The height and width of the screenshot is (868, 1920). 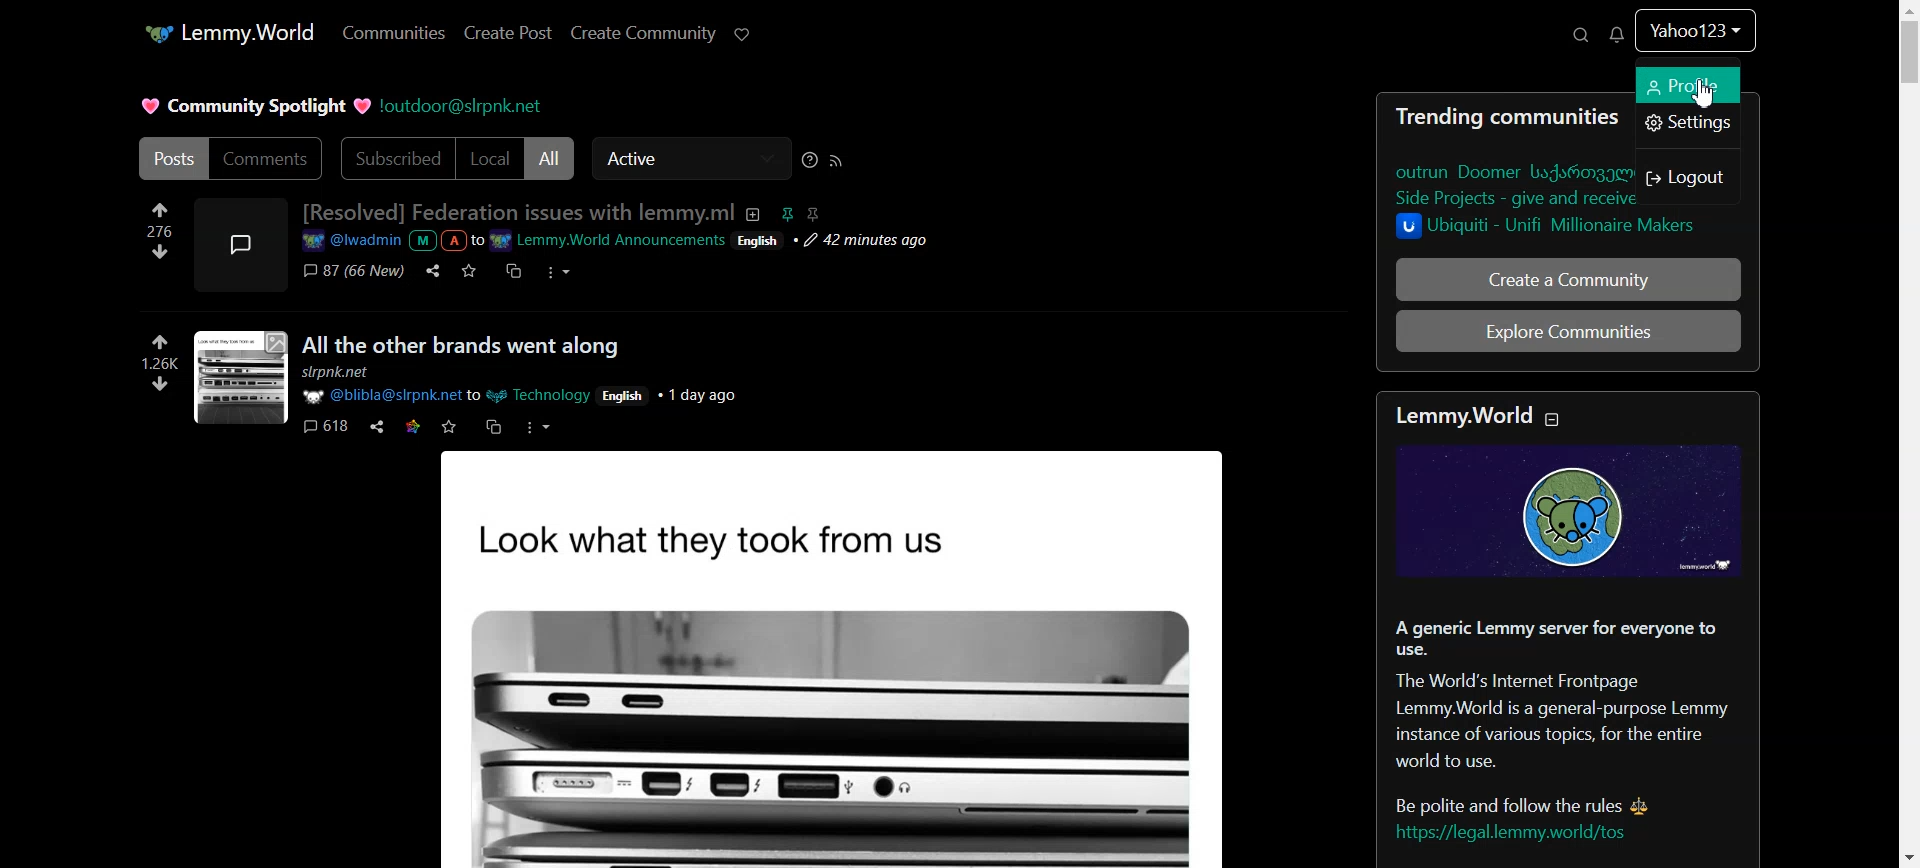 What do you see at coordinates (160, 211) in the screenshot?
I see `upvote` at bounding box center [160, 211].